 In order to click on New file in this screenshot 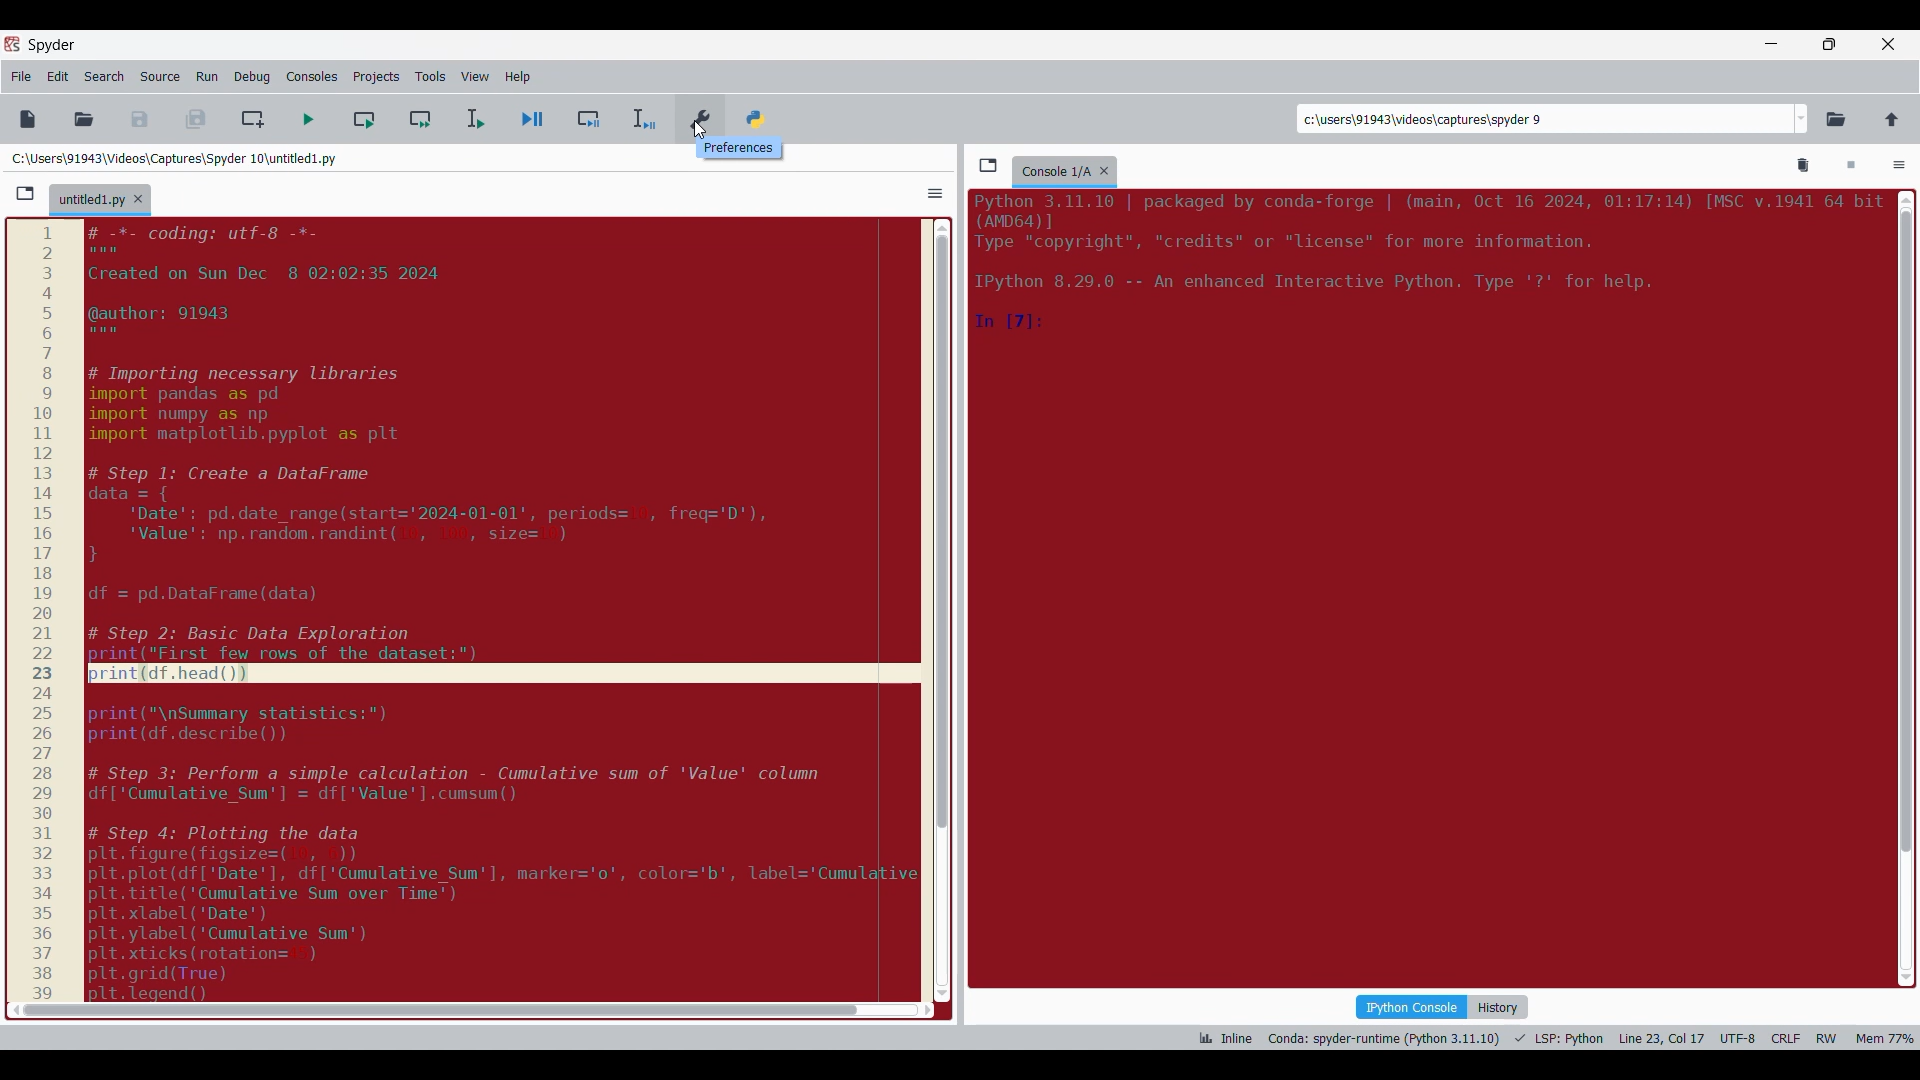, I will do `click(27, 119)`.